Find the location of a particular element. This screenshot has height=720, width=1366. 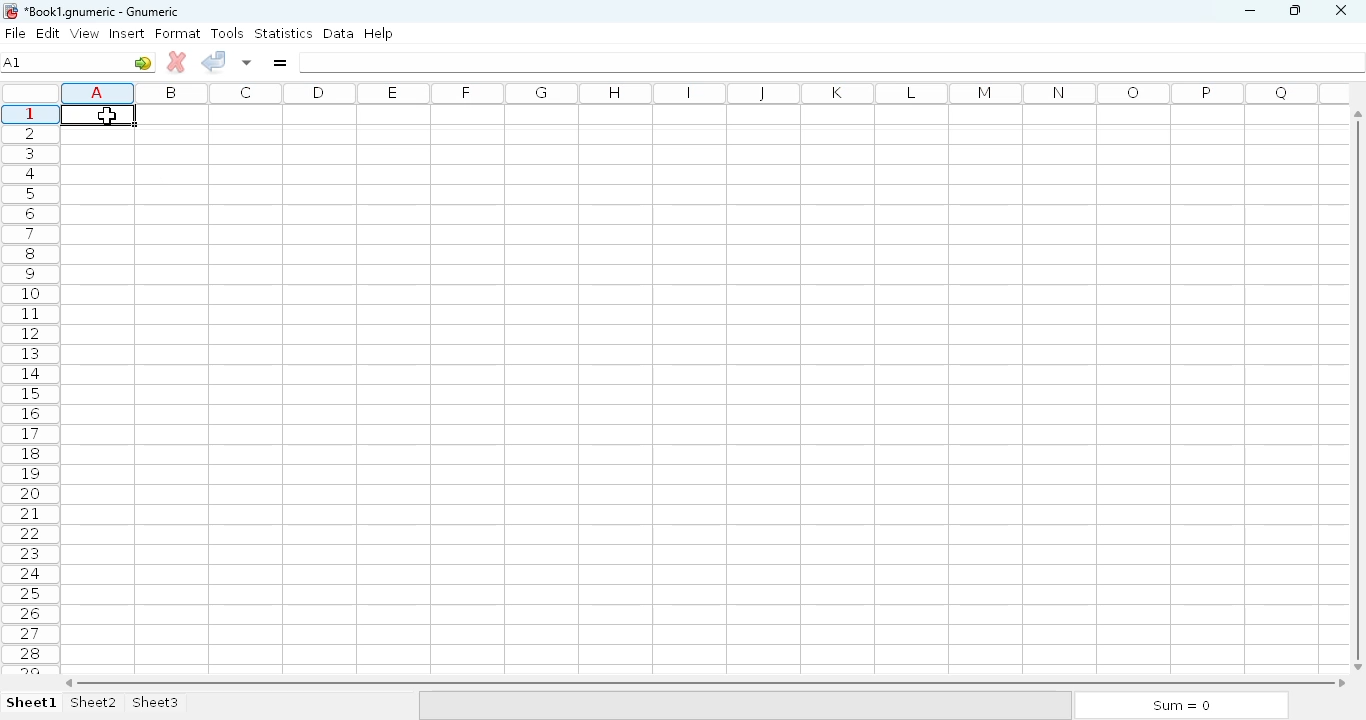

statistics is located at coordinates (283, 32).